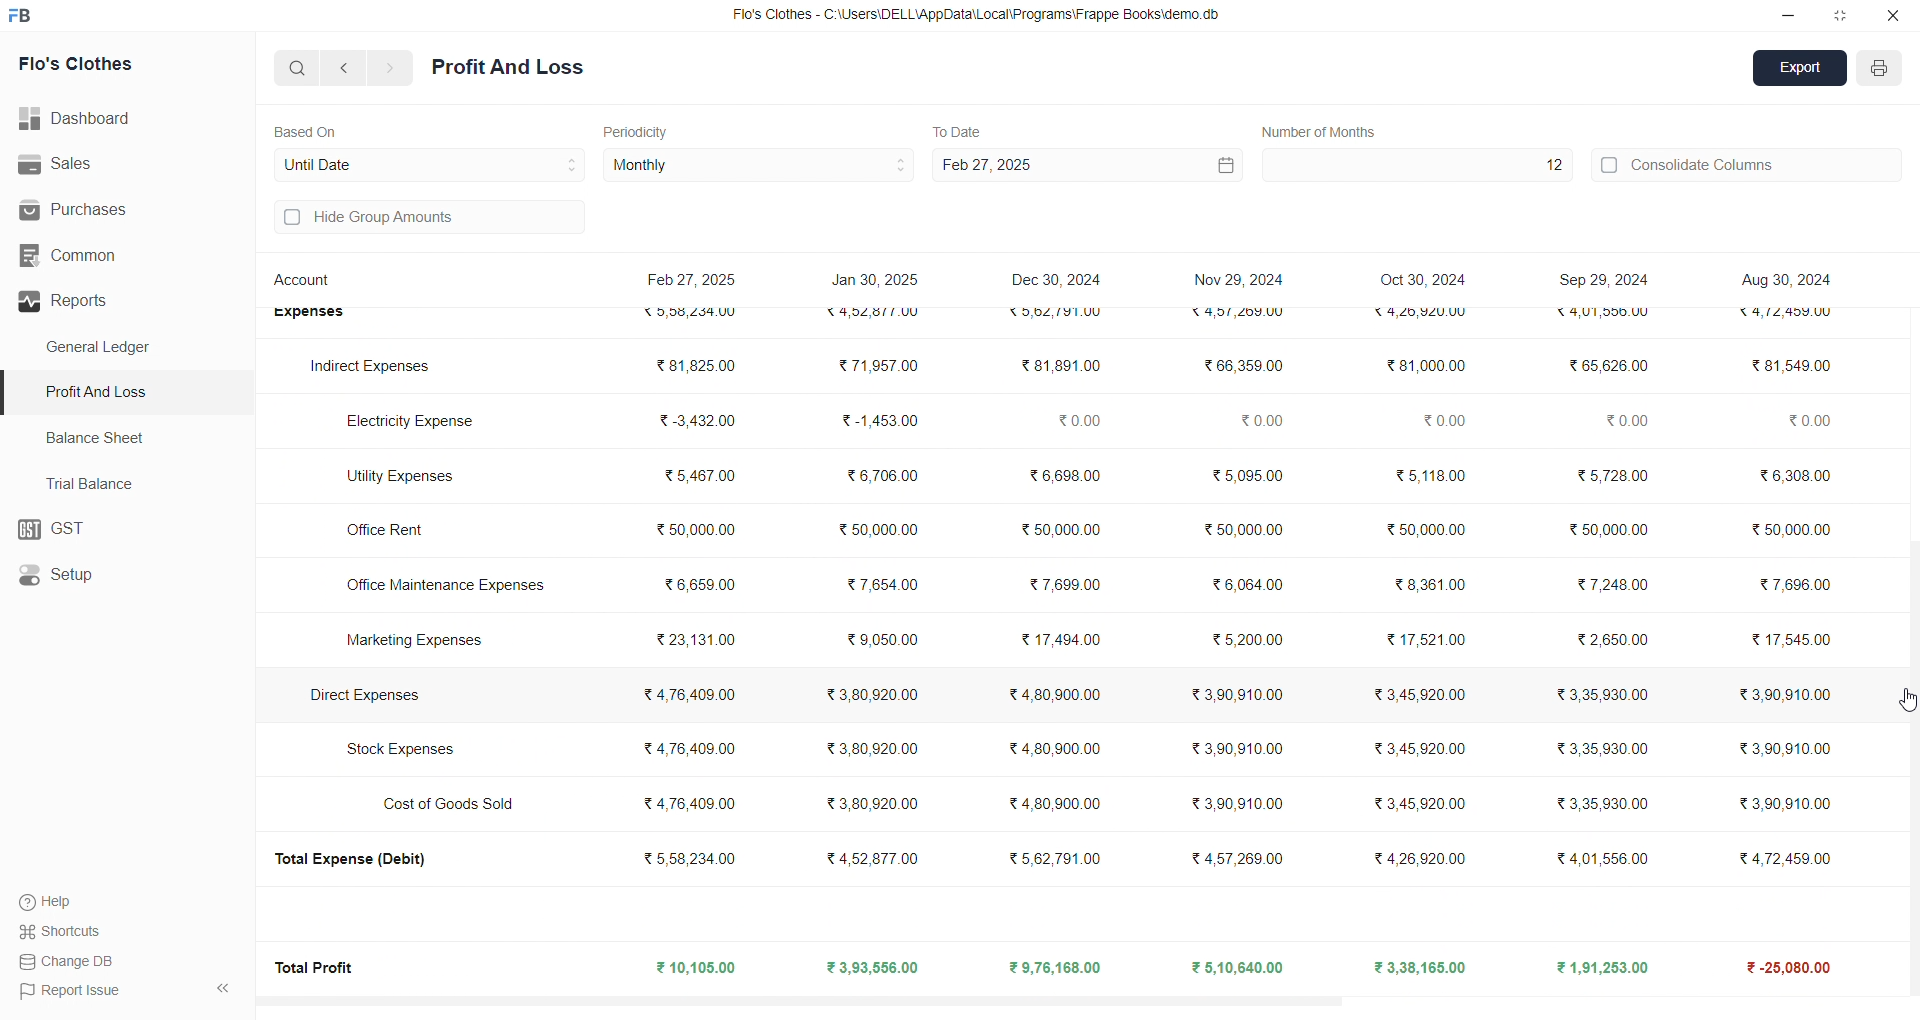  What do you see at coordinates (1904, 693) in the screenshot?
I see `cursor` at bounding box center [1904, 693].